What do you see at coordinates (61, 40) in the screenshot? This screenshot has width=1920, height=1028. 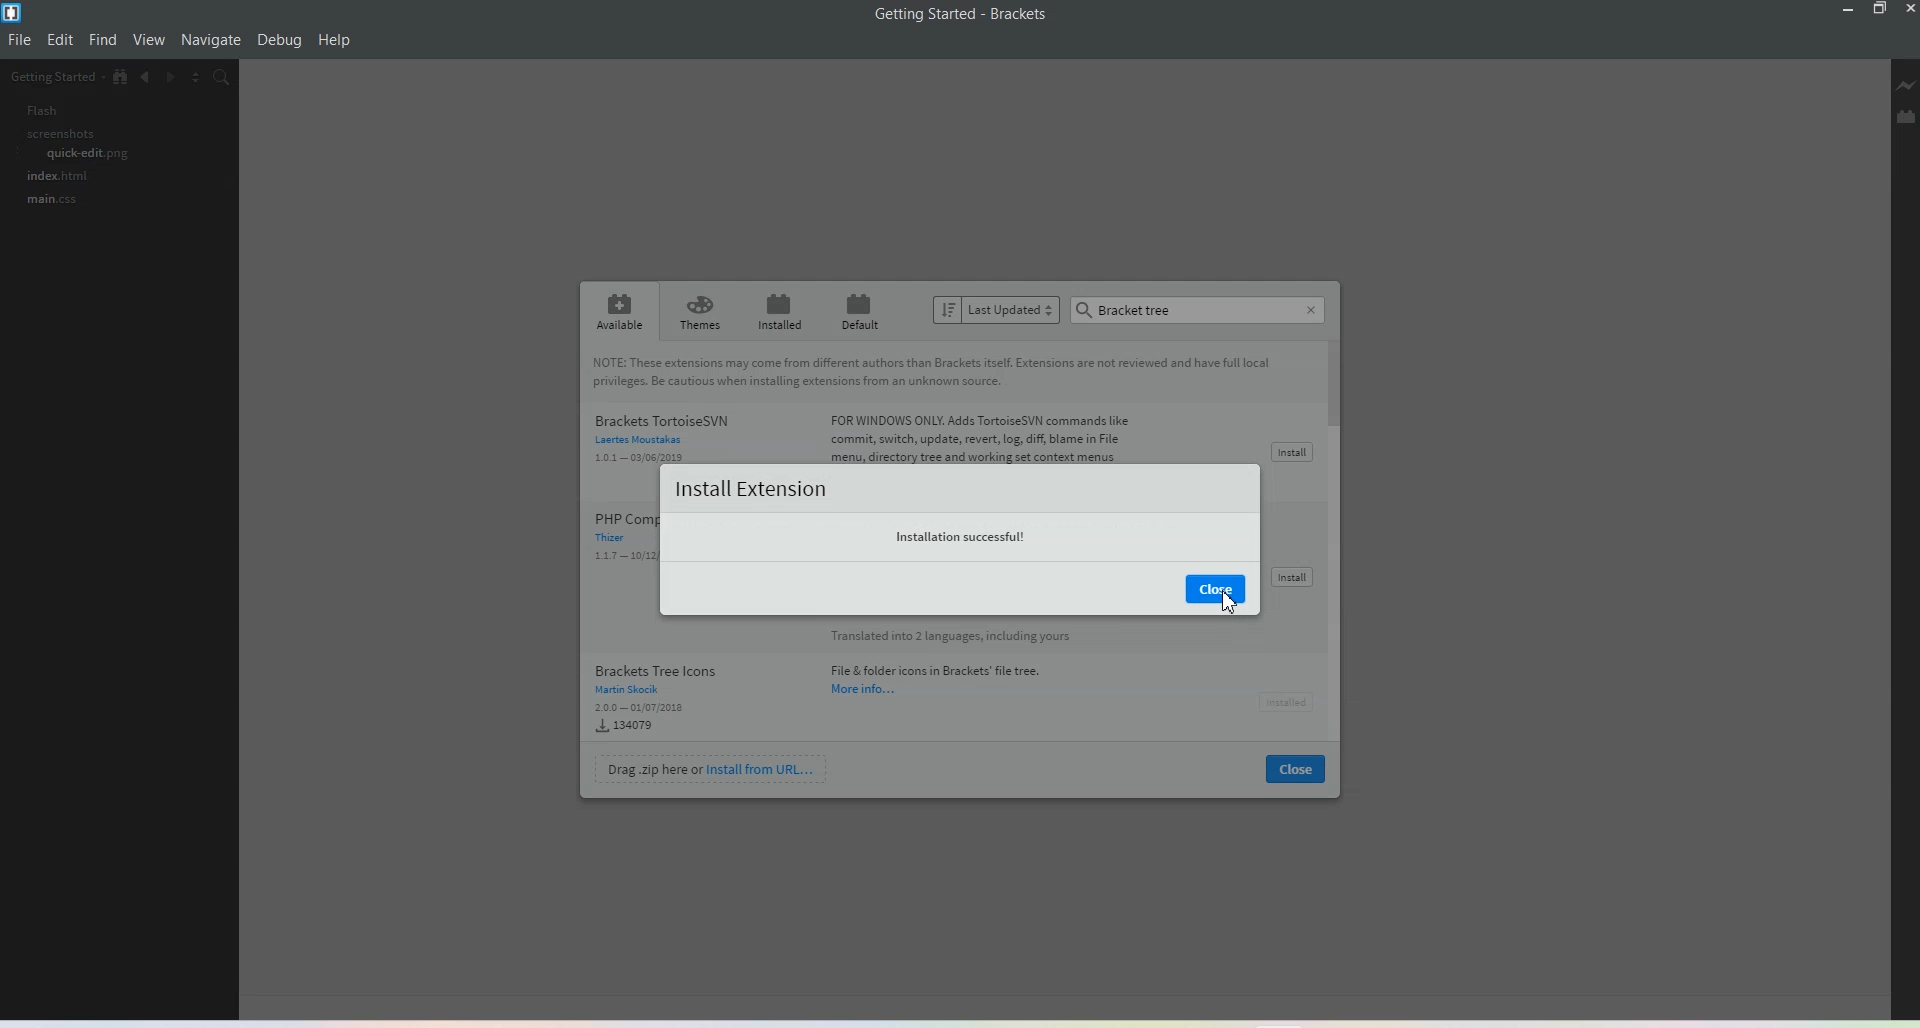 I see `Edit` at bounding box center [61, 40].